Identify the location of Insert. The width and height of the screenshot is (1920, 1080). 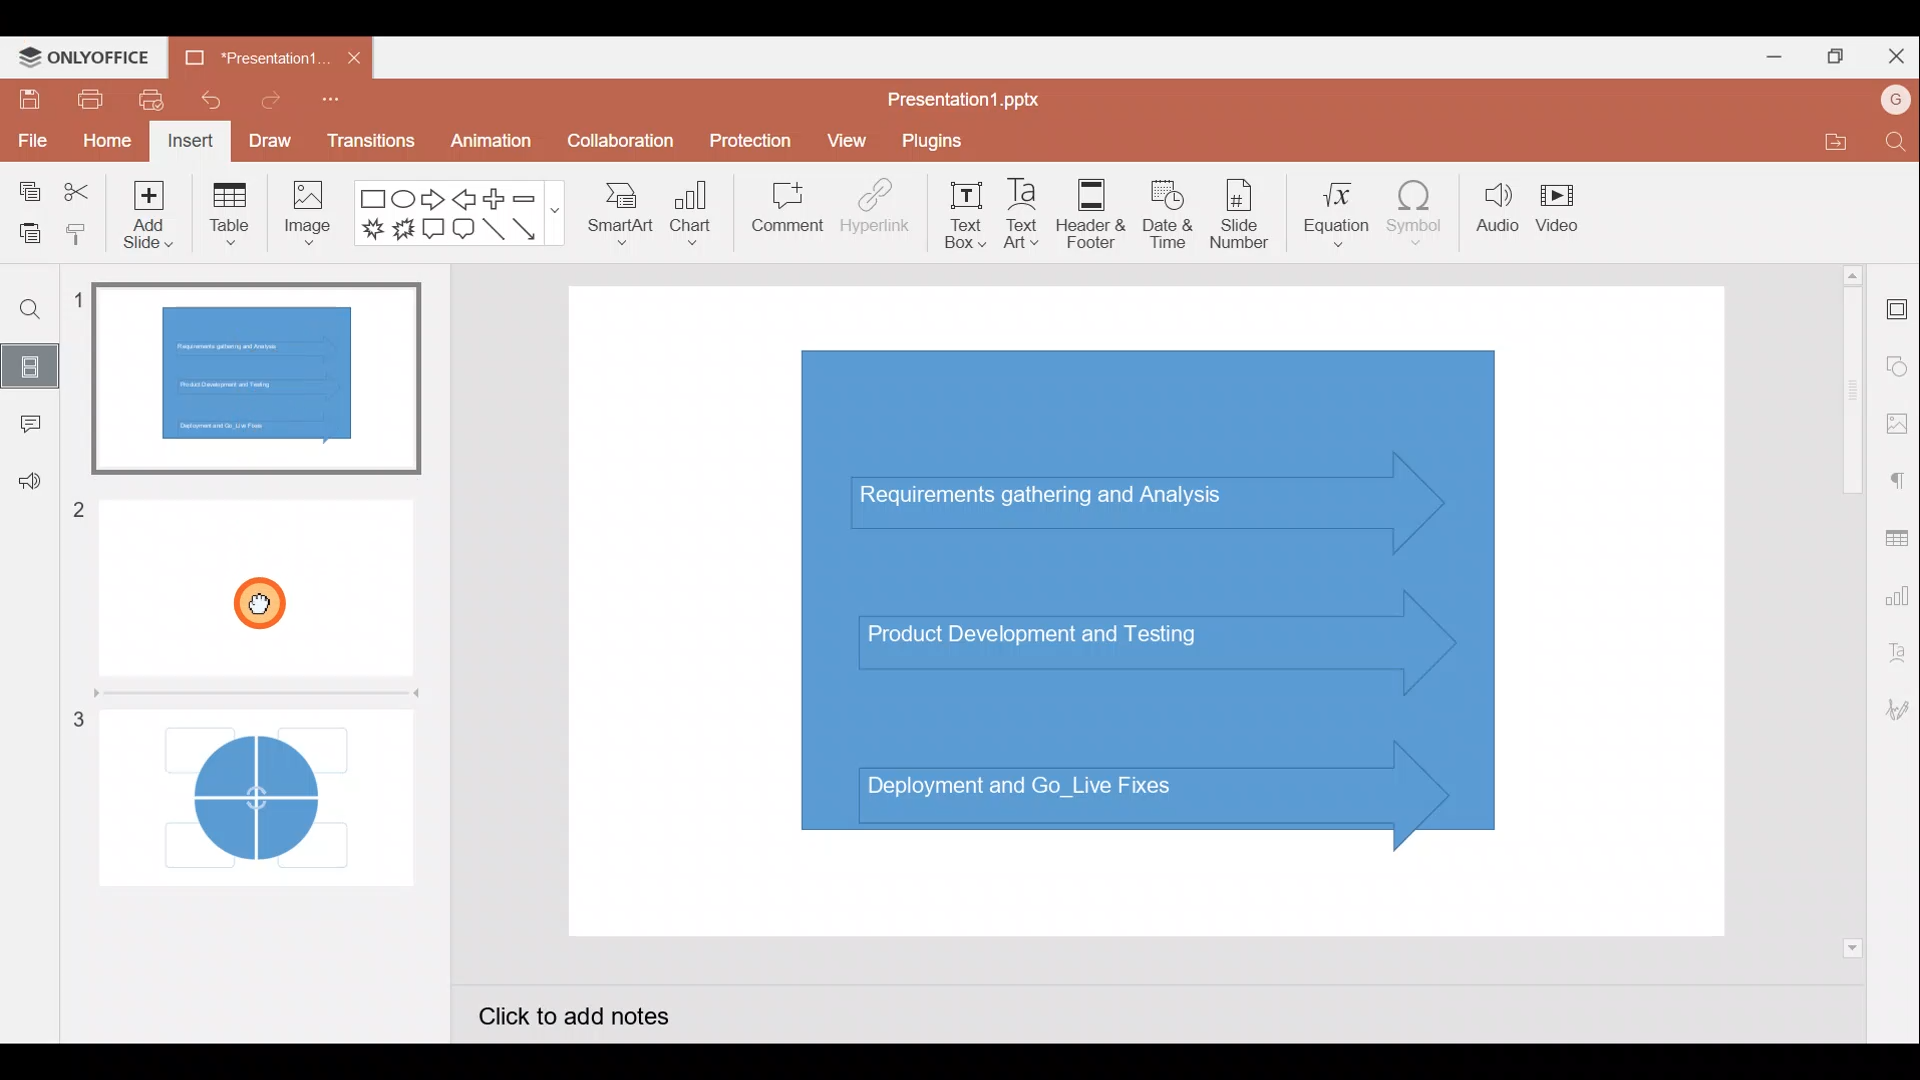
(190, 140).